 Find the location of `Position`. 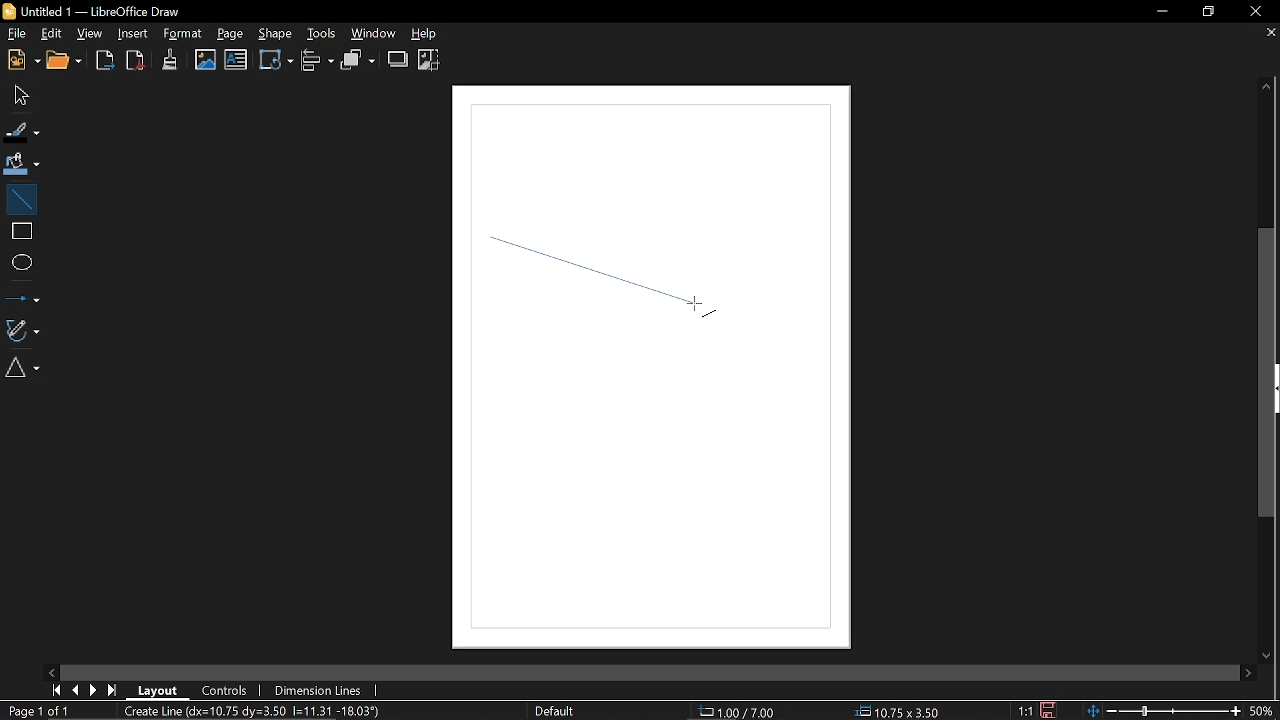

Position is located at coordinates (742, 711).